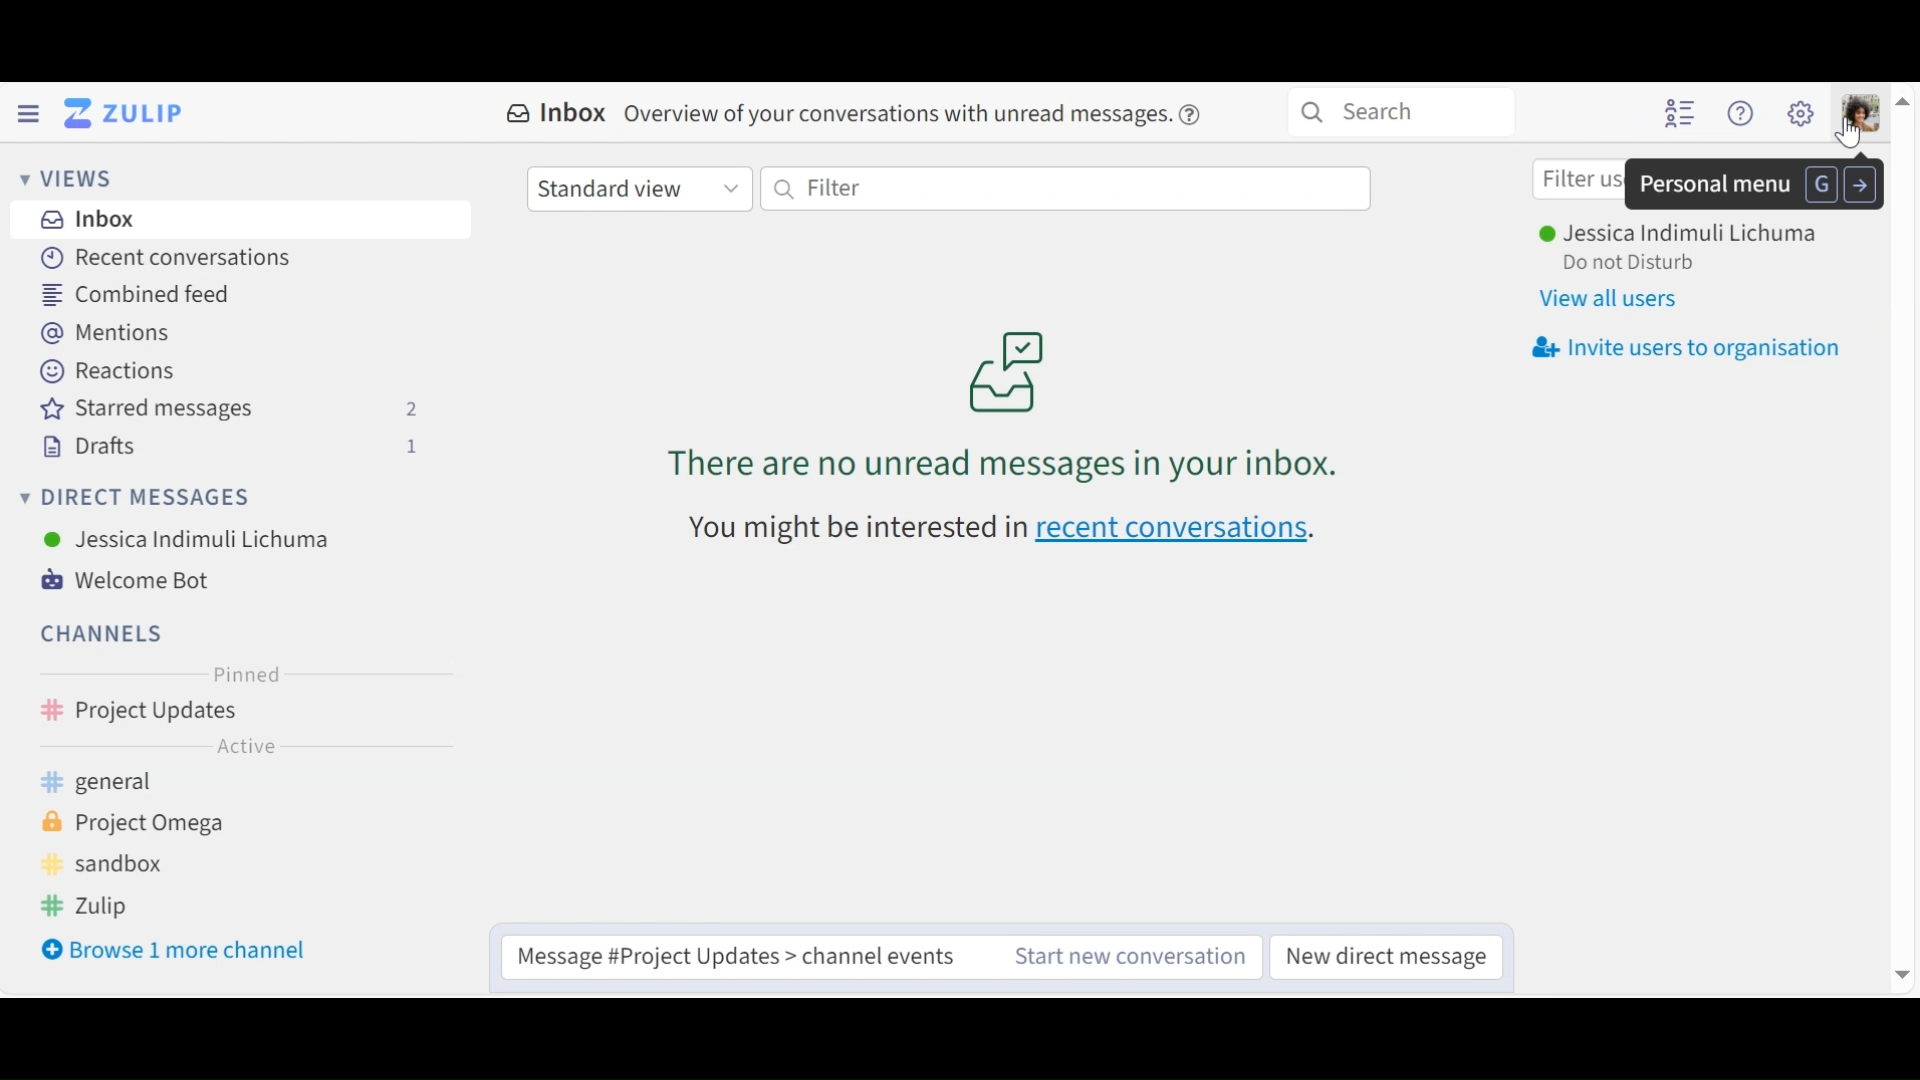 The image size is (1920, 1080). I want to click on Pinned, so click(245, 677).